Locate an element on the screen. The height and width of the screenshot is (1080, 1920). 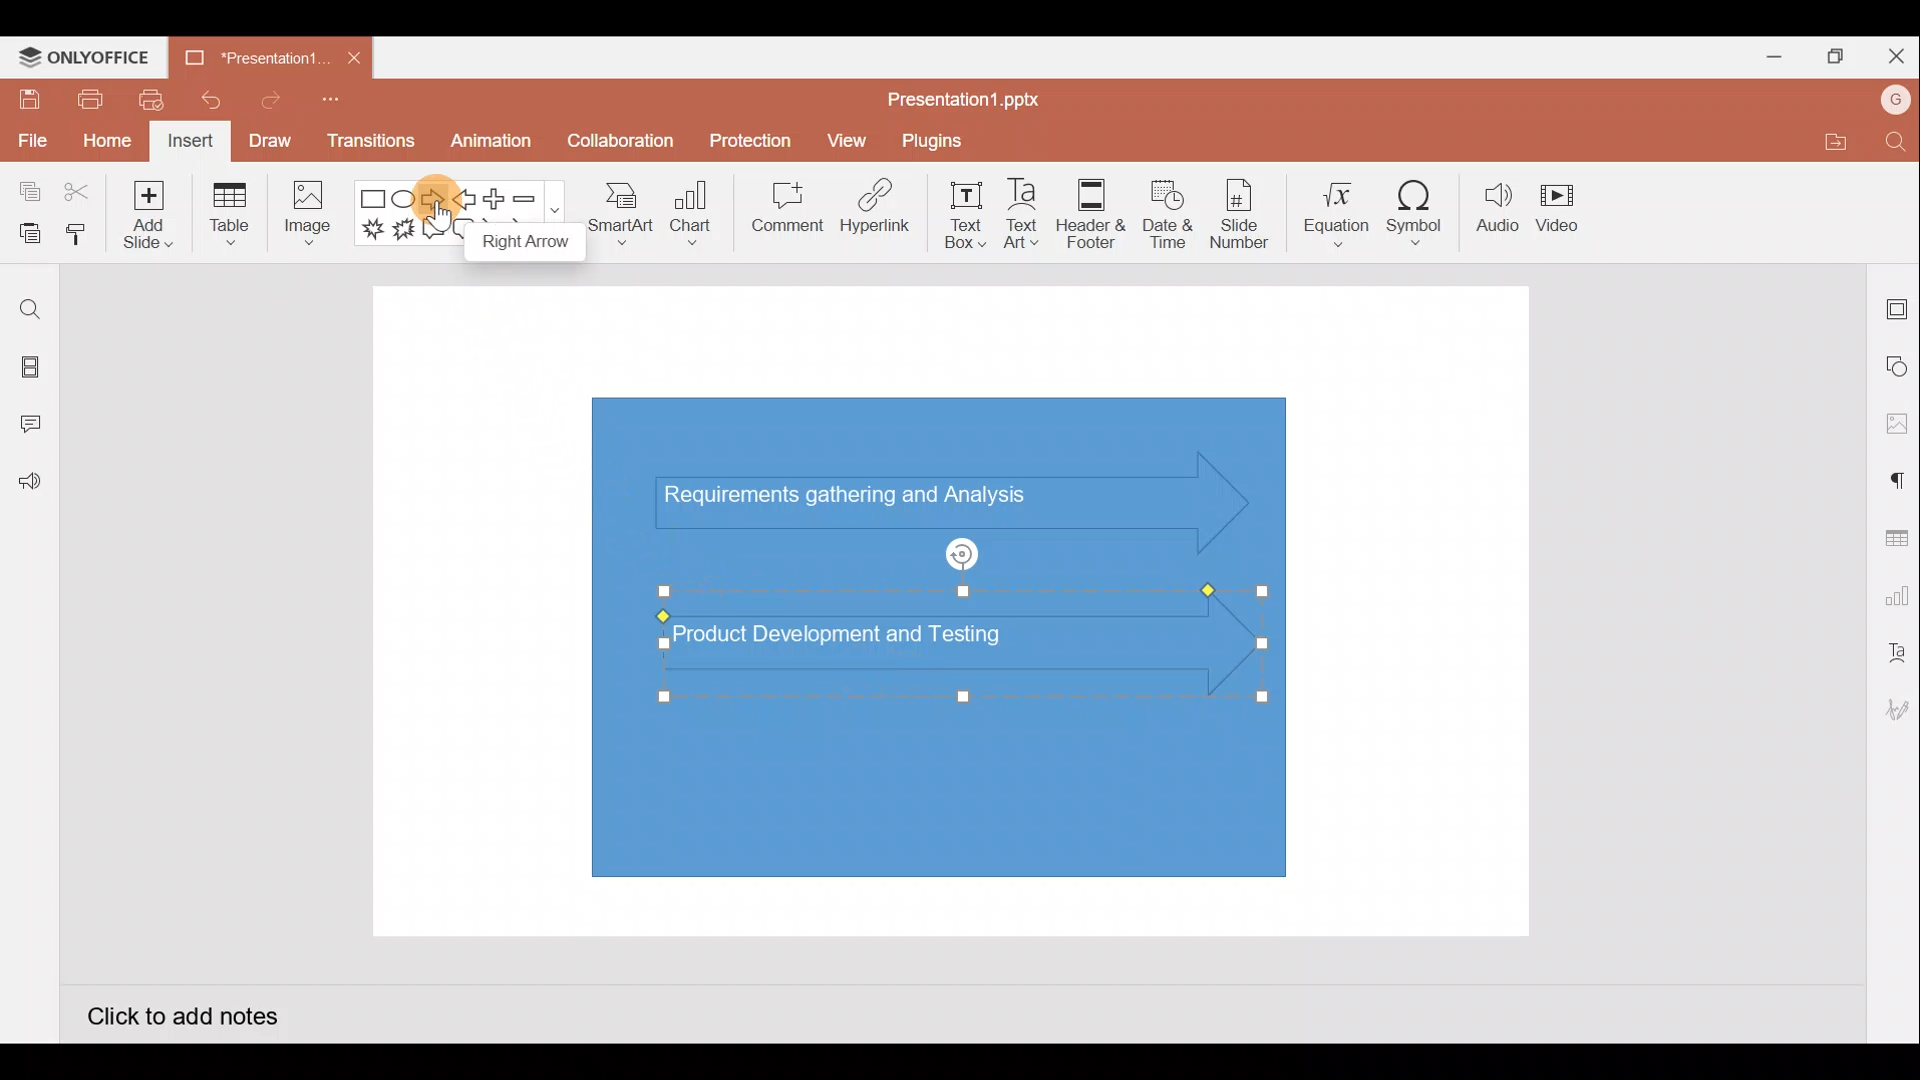
Insert is located at coordinates (191, 142).